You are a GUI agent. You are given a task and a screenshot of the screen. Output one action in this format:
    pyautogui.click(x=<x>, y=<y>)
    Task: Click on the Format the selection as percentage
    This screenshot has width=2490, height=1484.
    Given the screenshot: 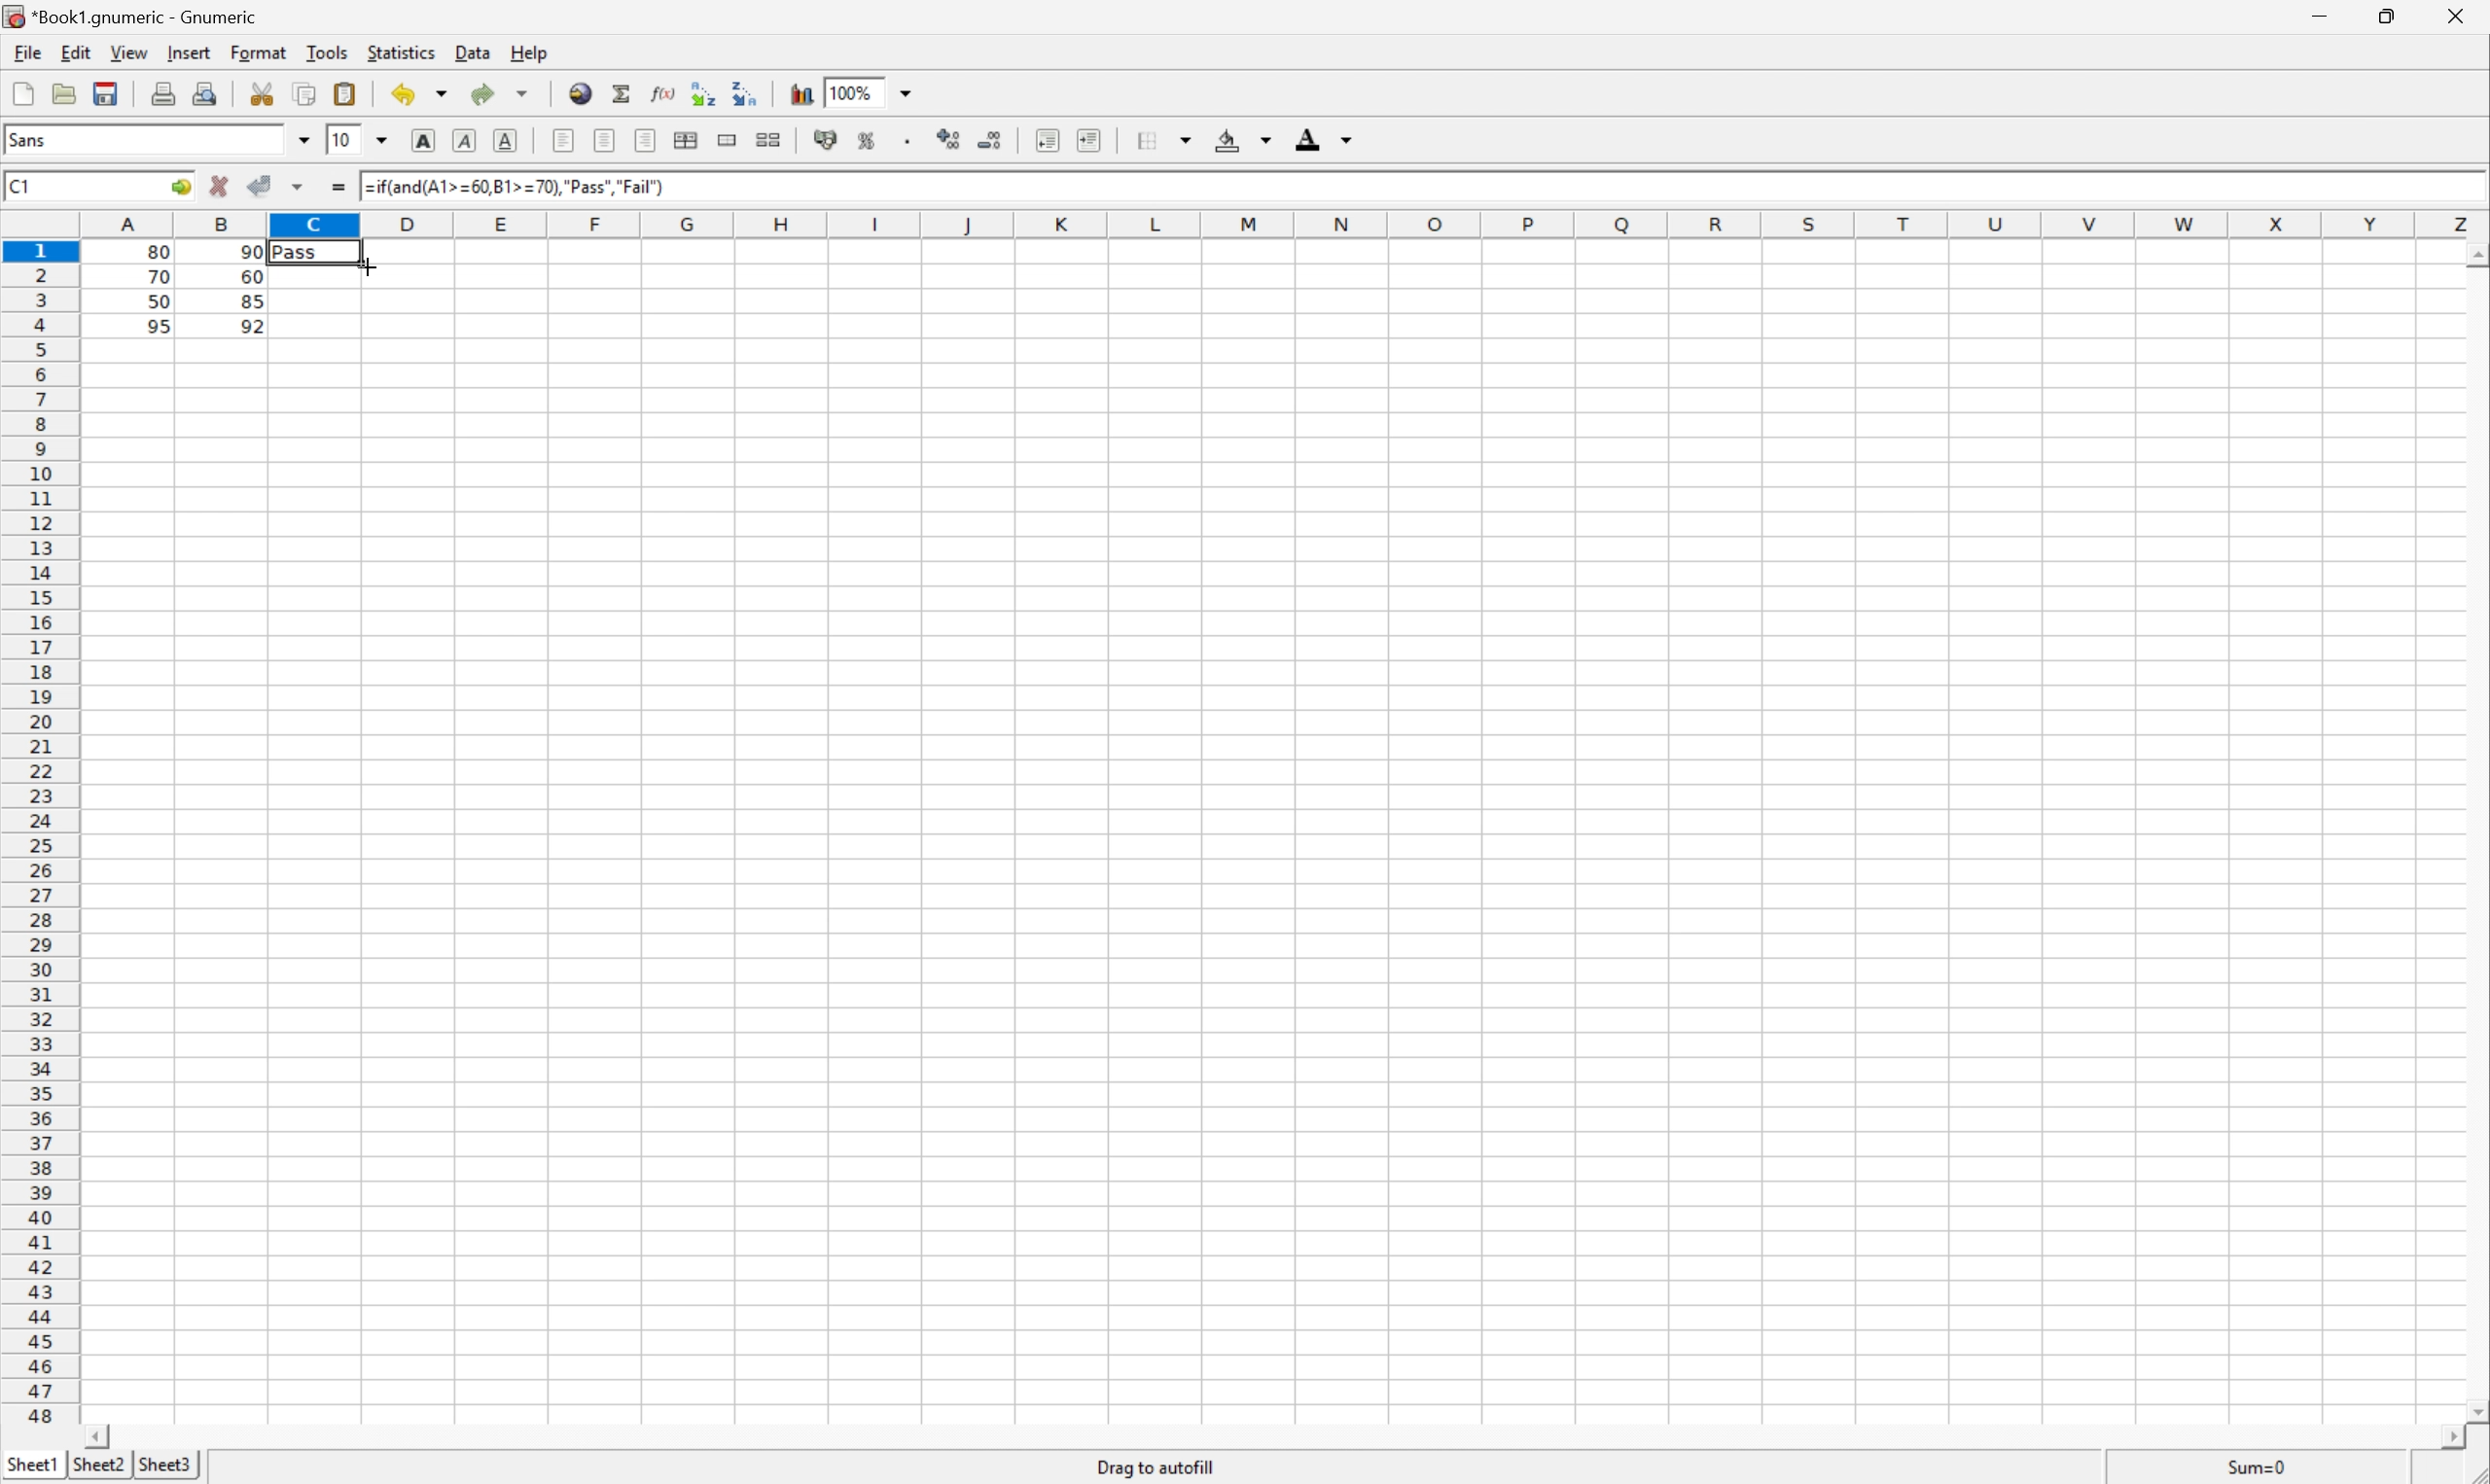 What is the action you would take?
    pyautogui.click(x=870, y=137)
    